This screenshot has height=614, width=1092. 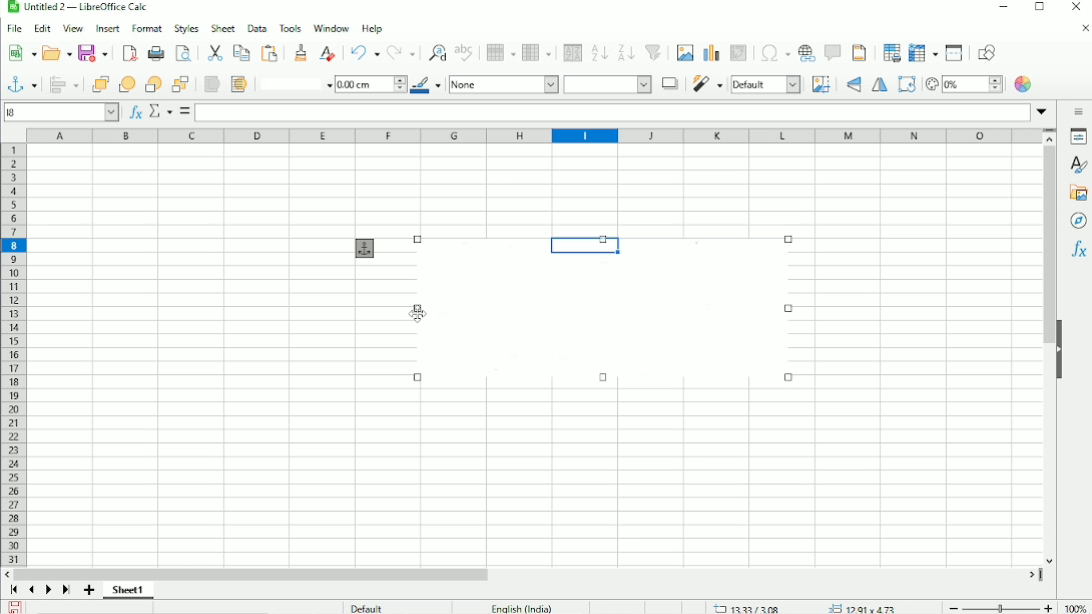 I want to click on Toggle print preview, so click(x=184, y=53).